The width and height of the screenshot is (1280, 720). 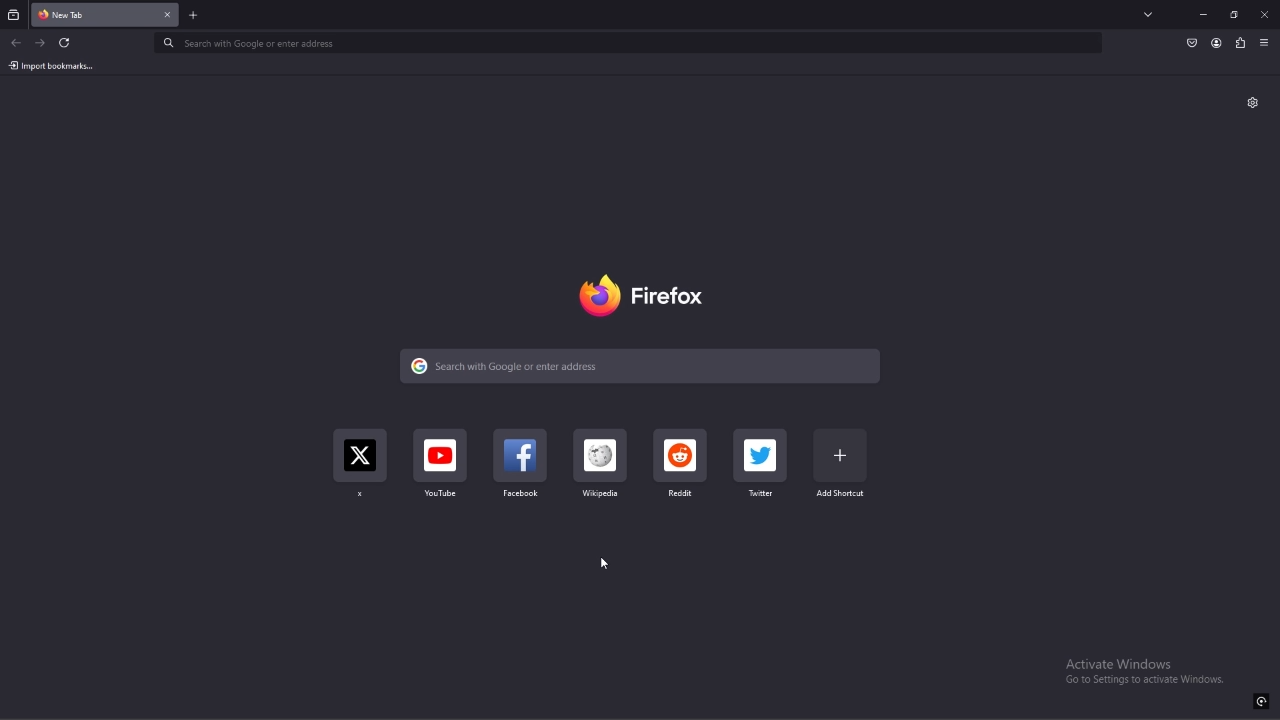 What do you see at coordinates (842, 466) in the screenshot?
I see `add shortcut` at bounding box center [842, 466].